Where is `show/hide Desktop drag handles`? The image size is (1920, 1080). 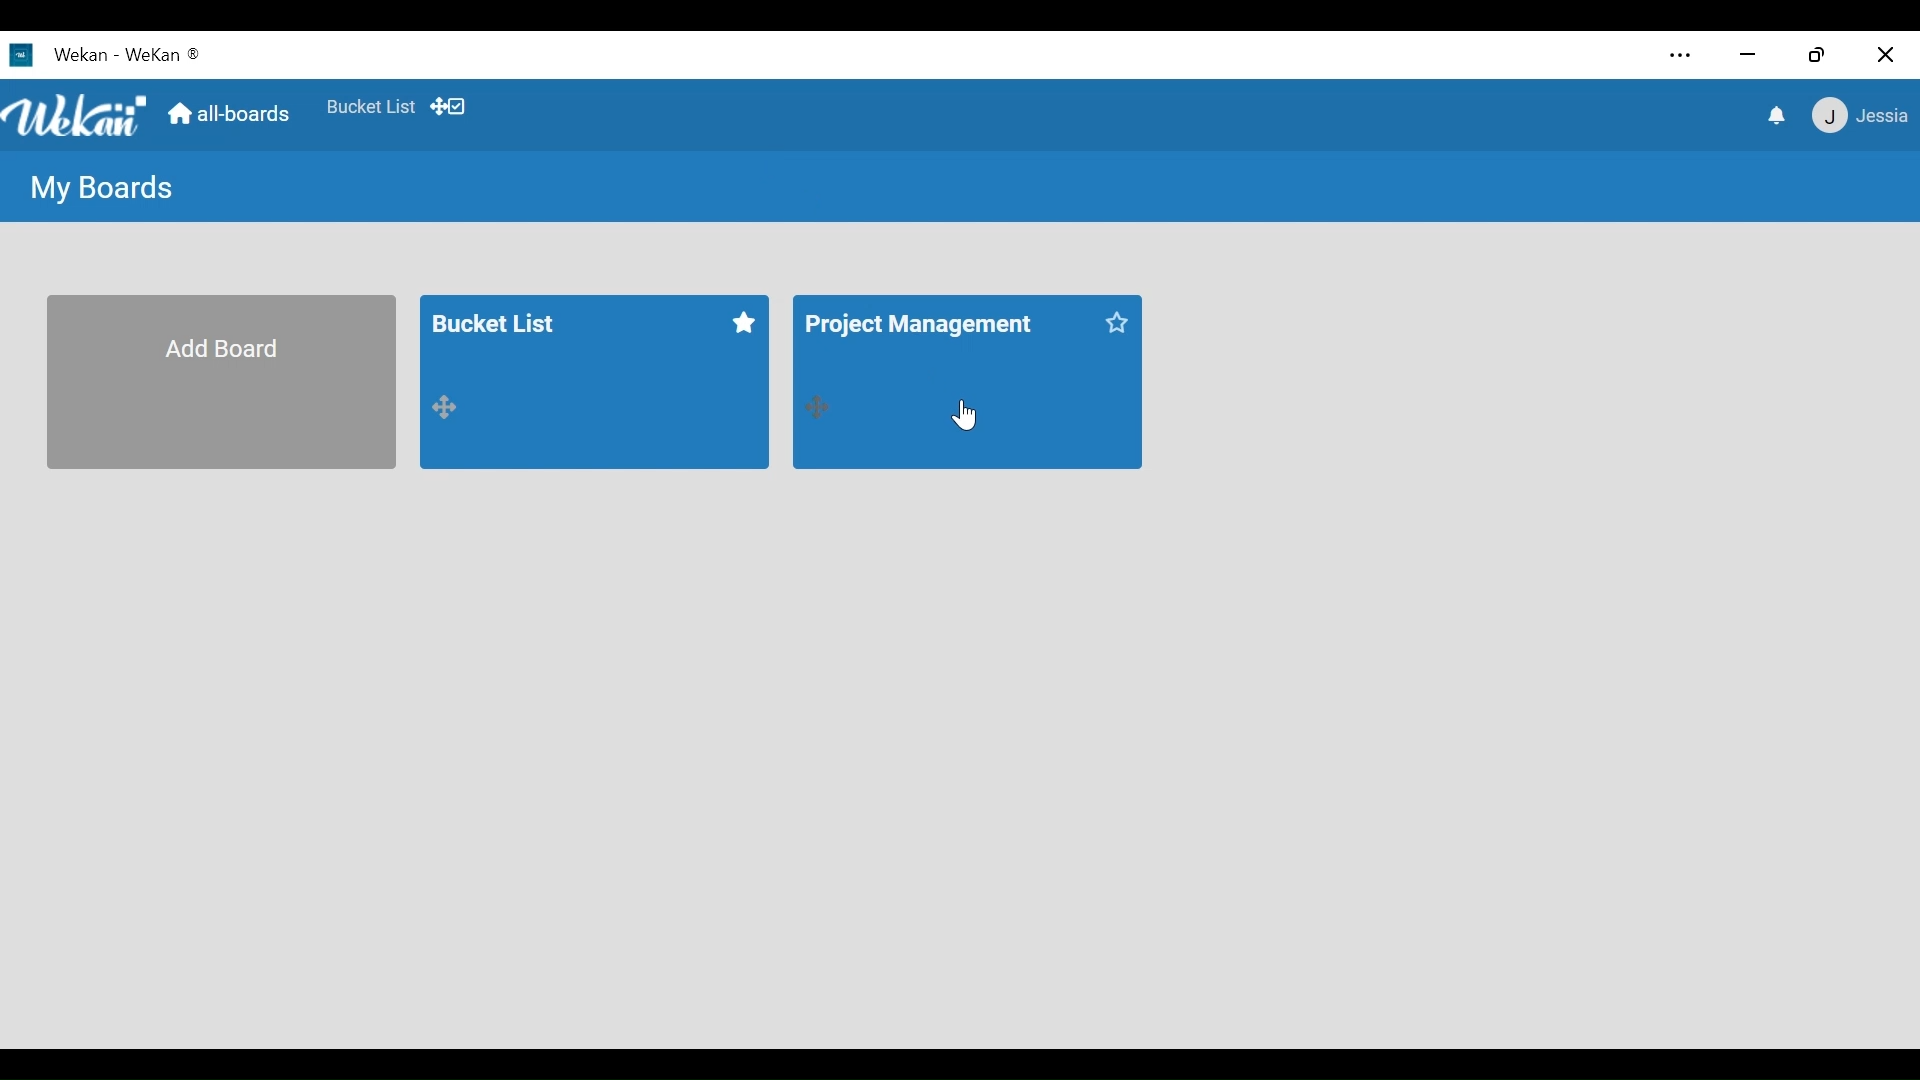 show/hide Desktop drag handles is located at coordinates (448, 106).